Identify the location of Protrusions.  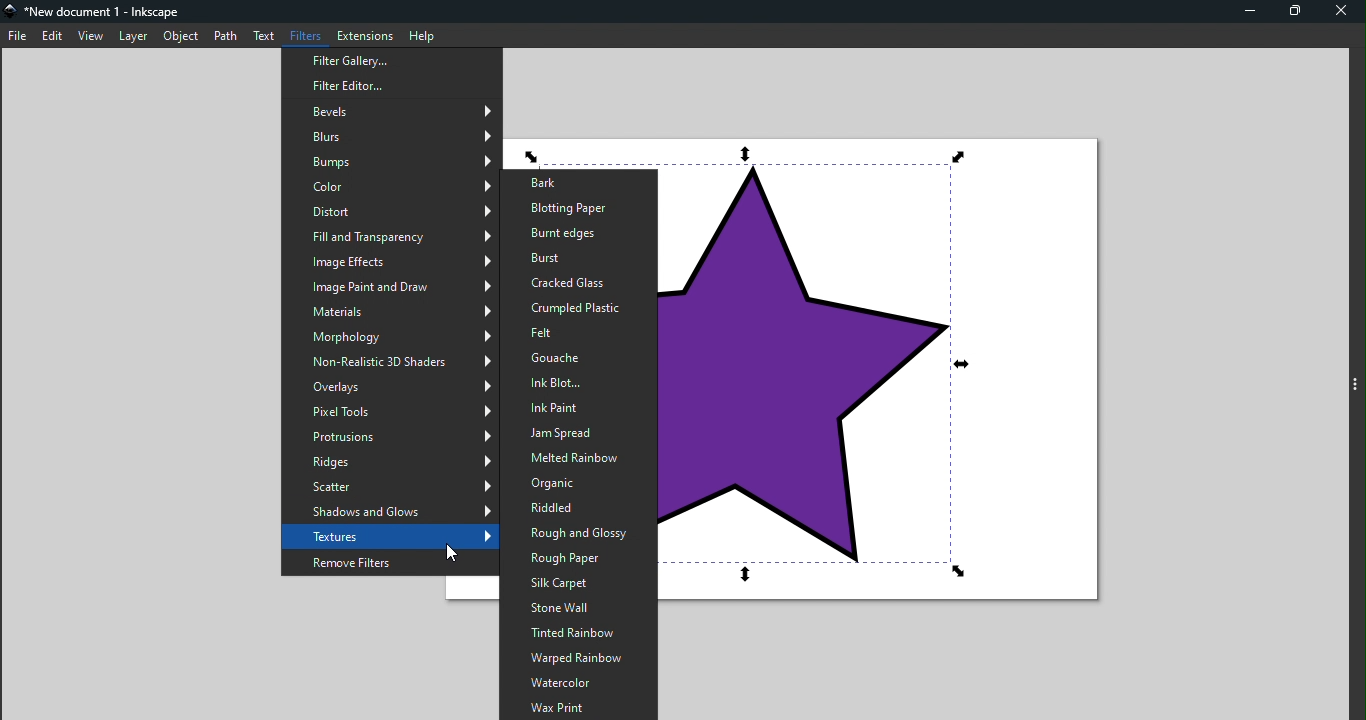
(391, 438).